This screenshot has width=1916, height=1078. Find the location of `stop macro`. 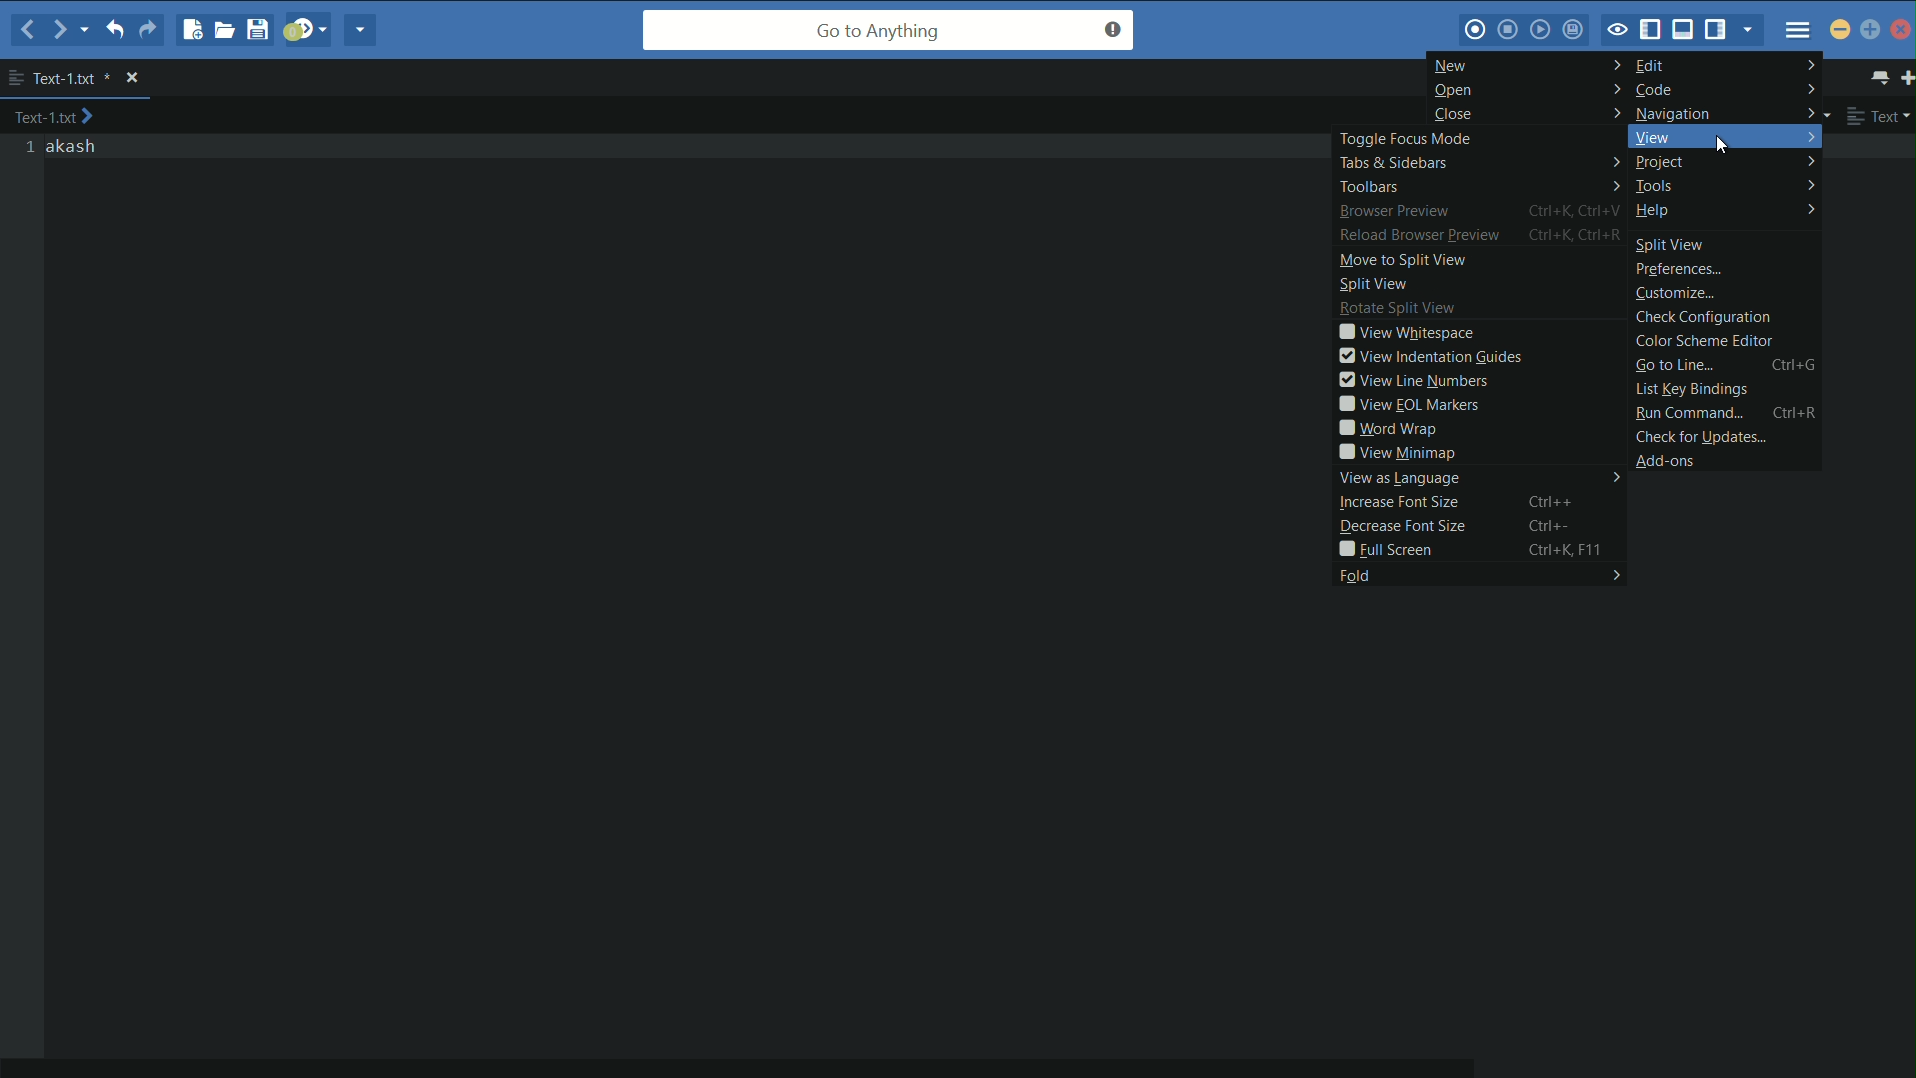

stop macro is located at coordinates (1508, 29).